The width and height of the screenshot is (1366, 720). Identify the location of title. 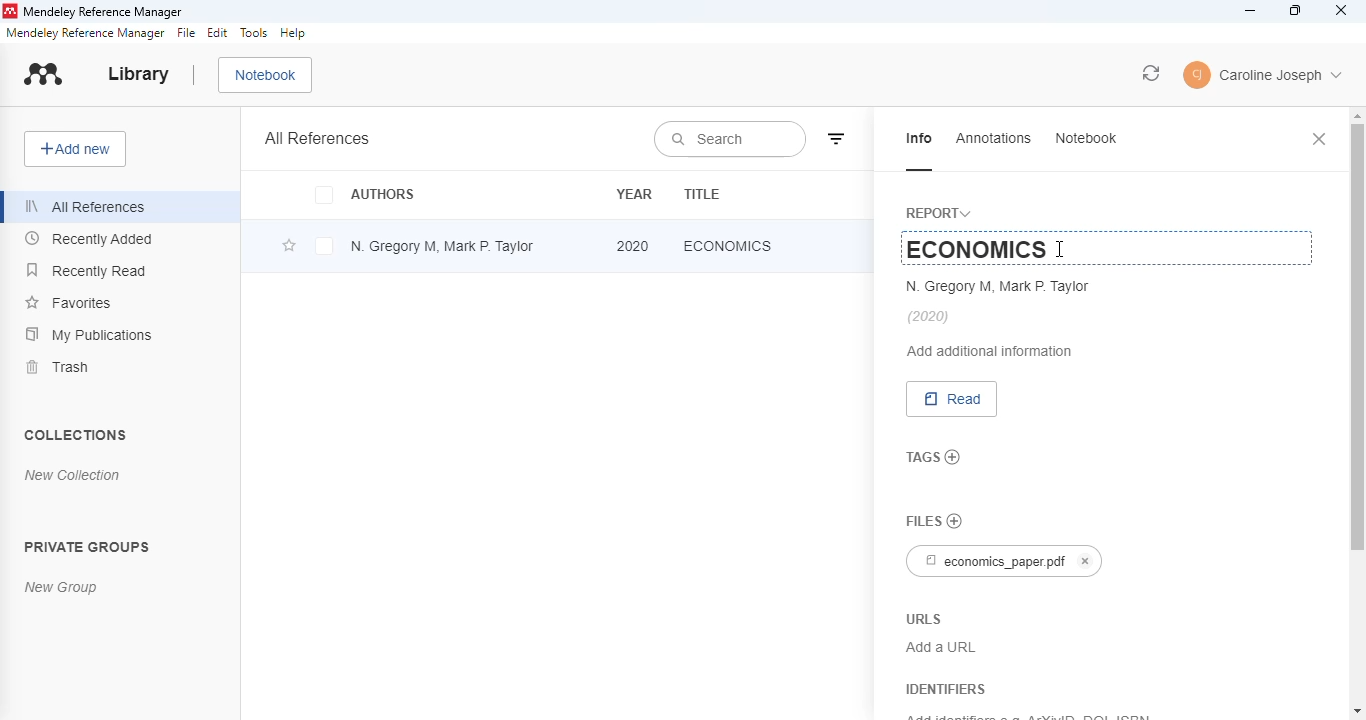
(703, 195).